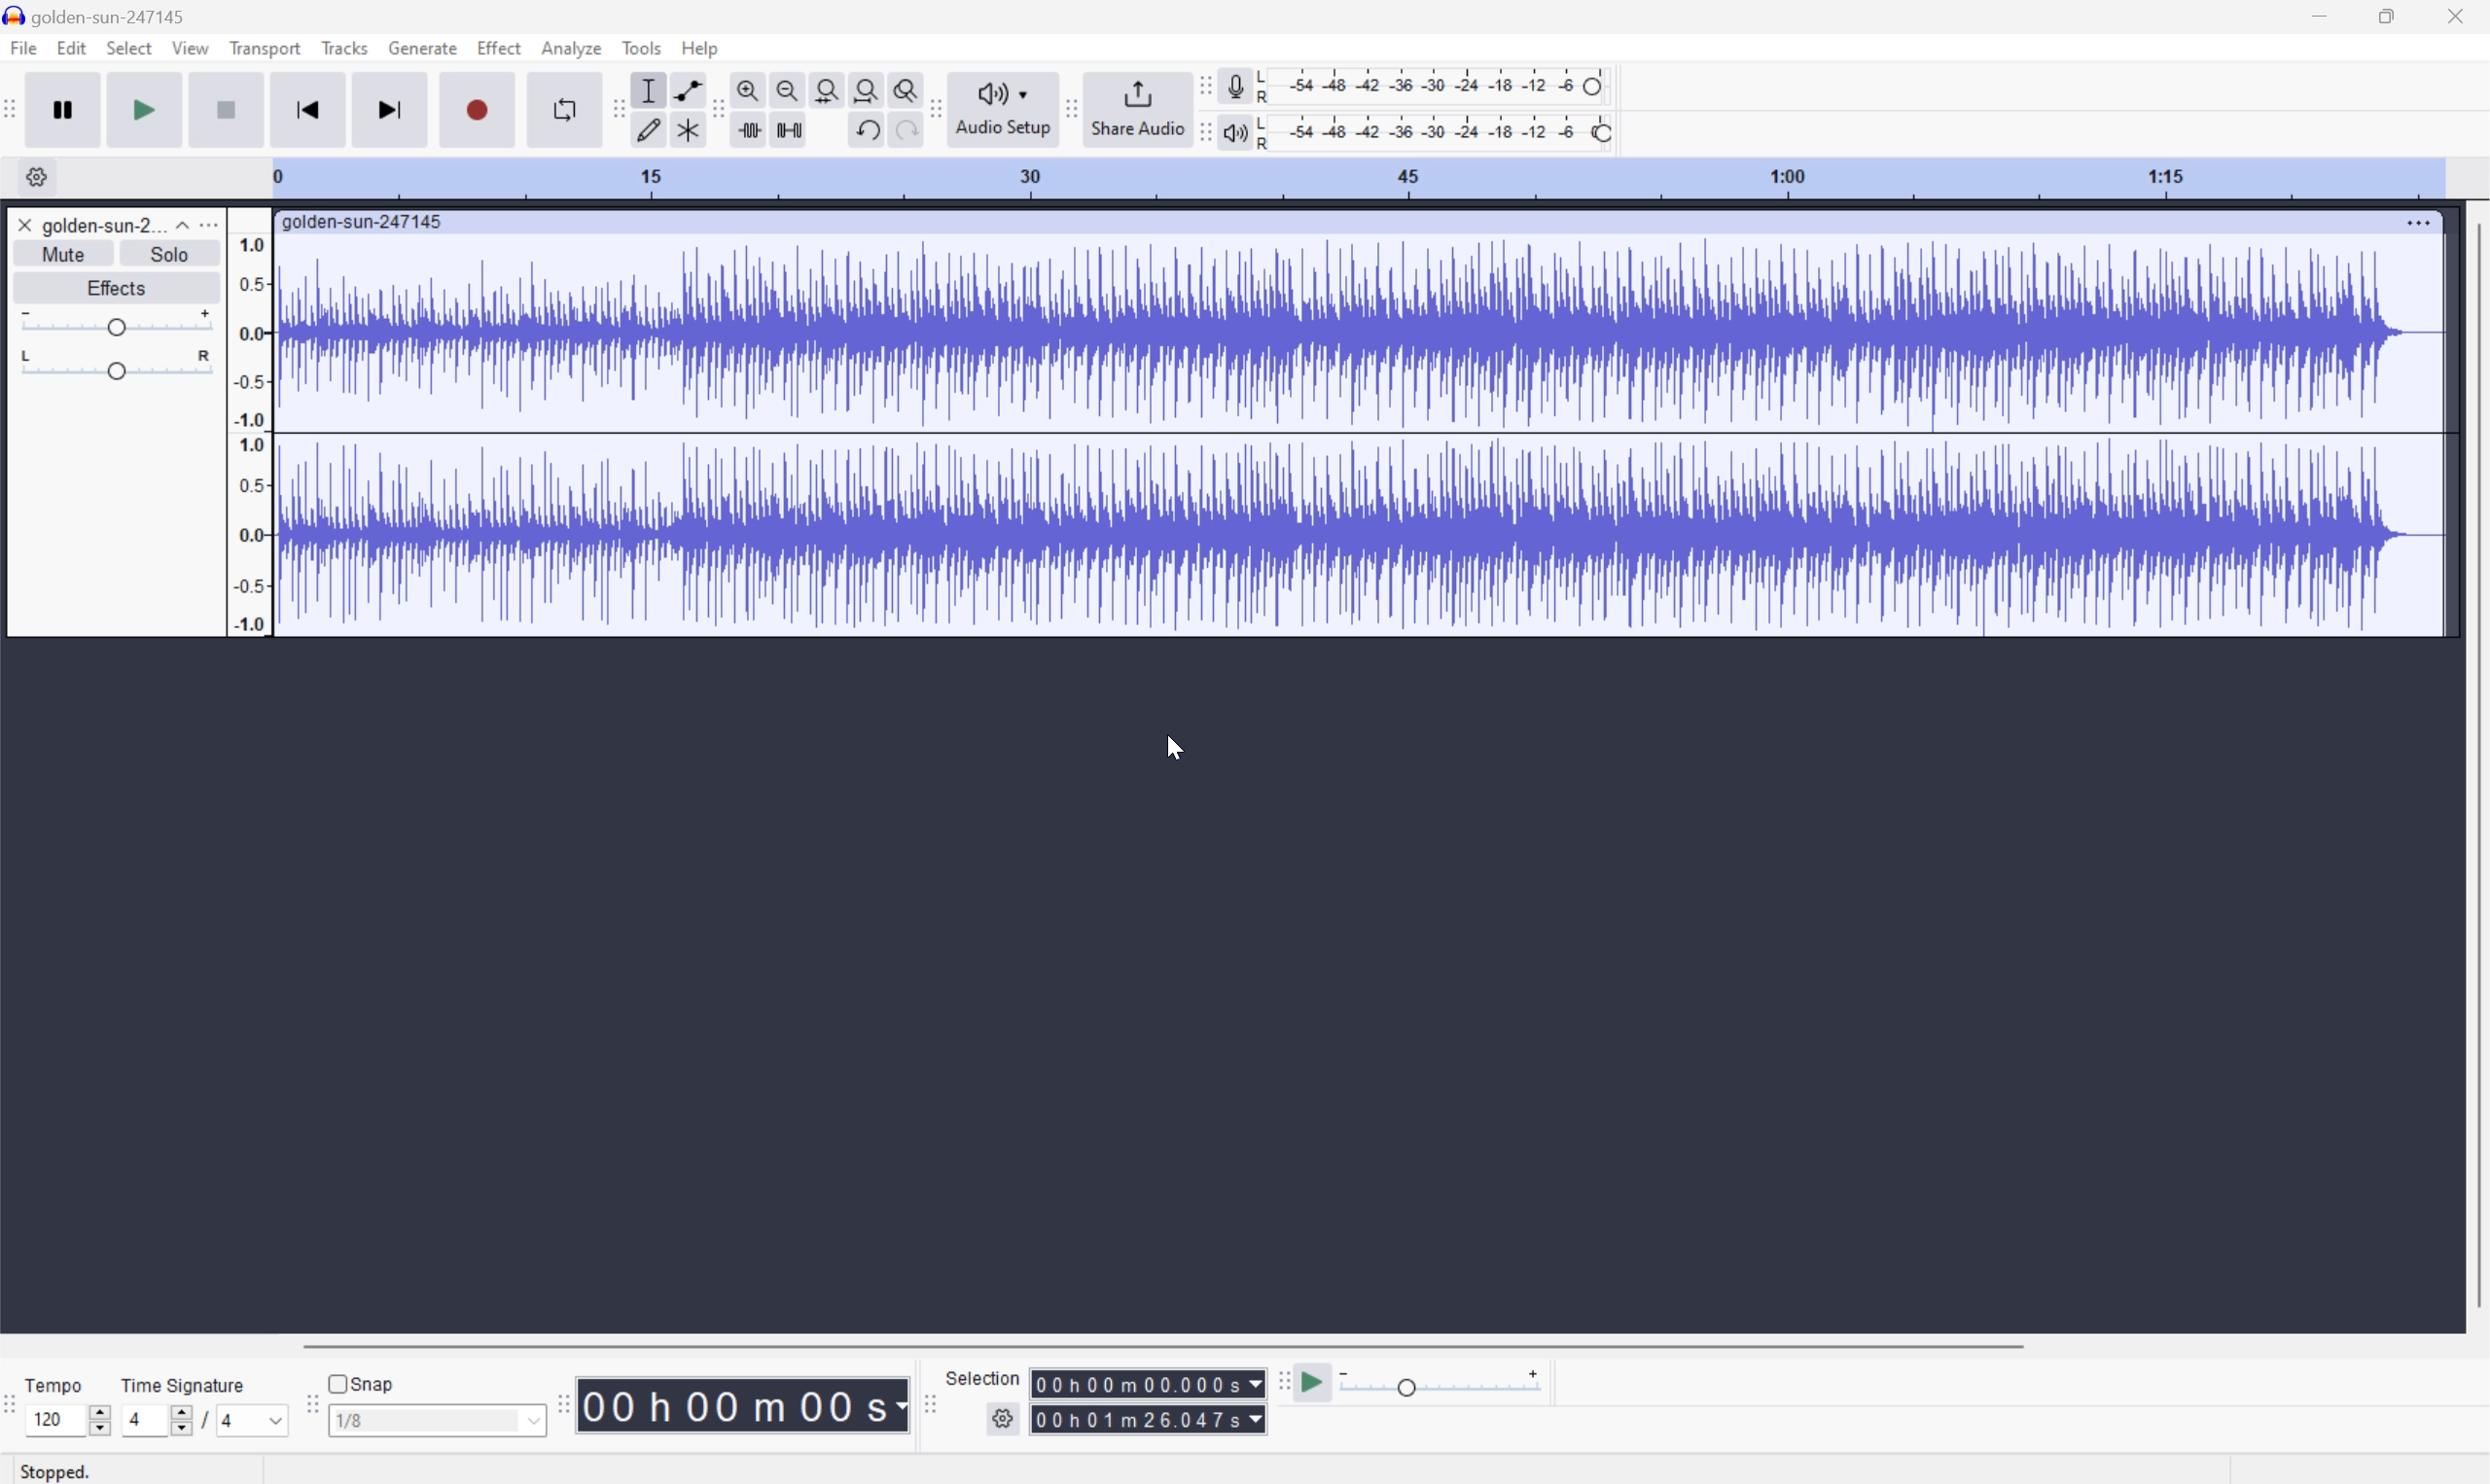 Image resolution: width=2490 pixels, height=1484 pixels. Describe the element at coordinates (56, 1472) in the screenshot. I see `Stopped` at that location.